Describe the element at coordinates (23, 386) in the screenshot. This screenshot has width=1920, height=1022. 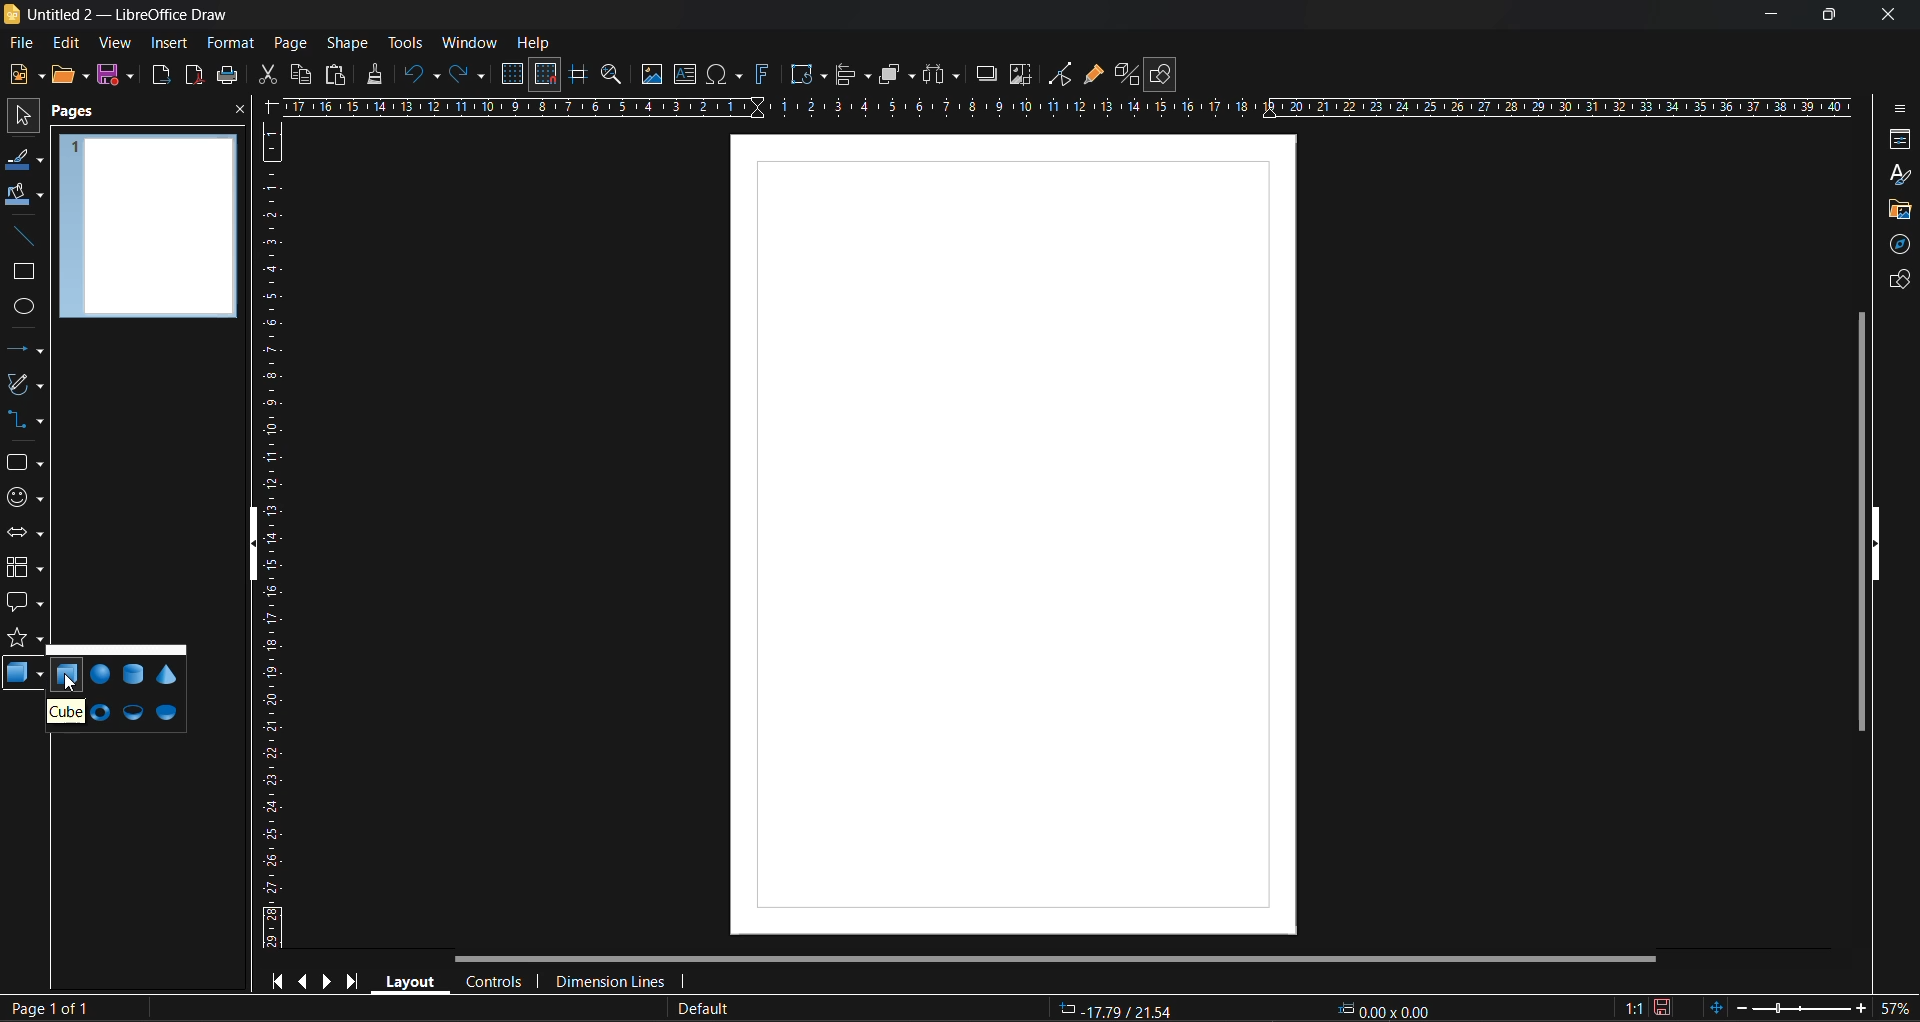
I see `curves and polygons` at that location.